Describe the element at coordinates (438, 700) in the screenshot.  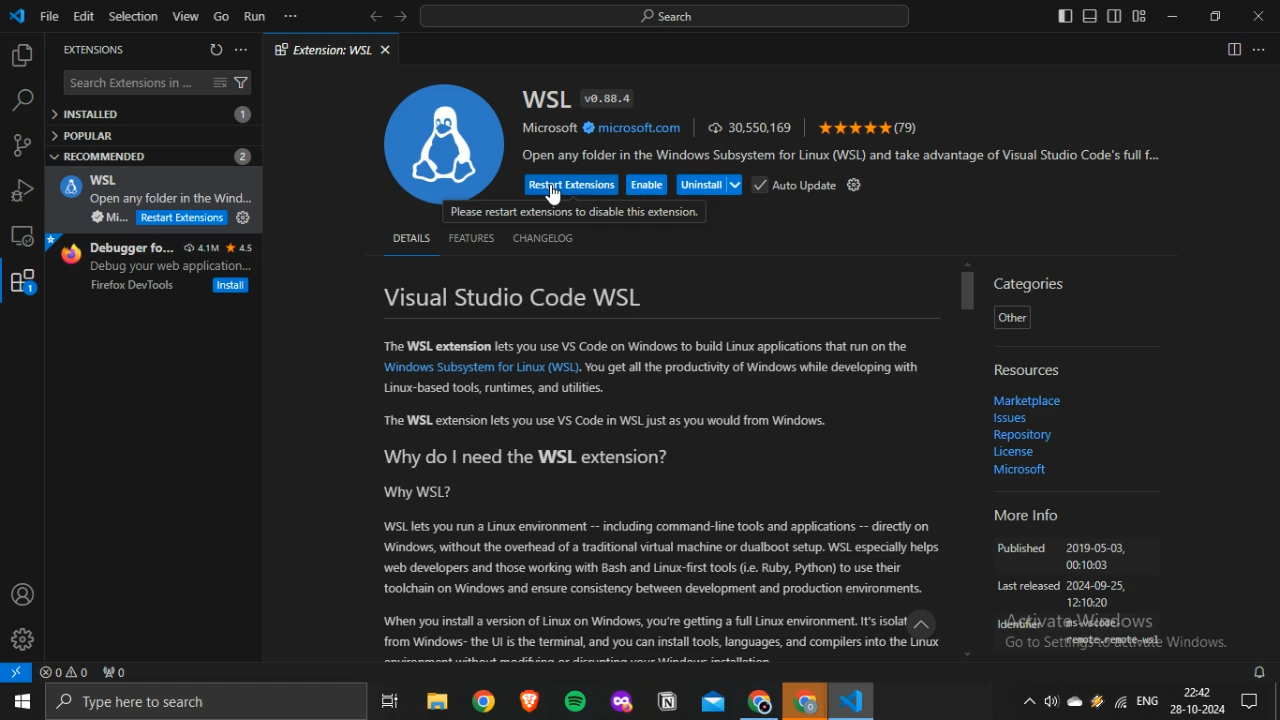
I see `file explorer` at that location.